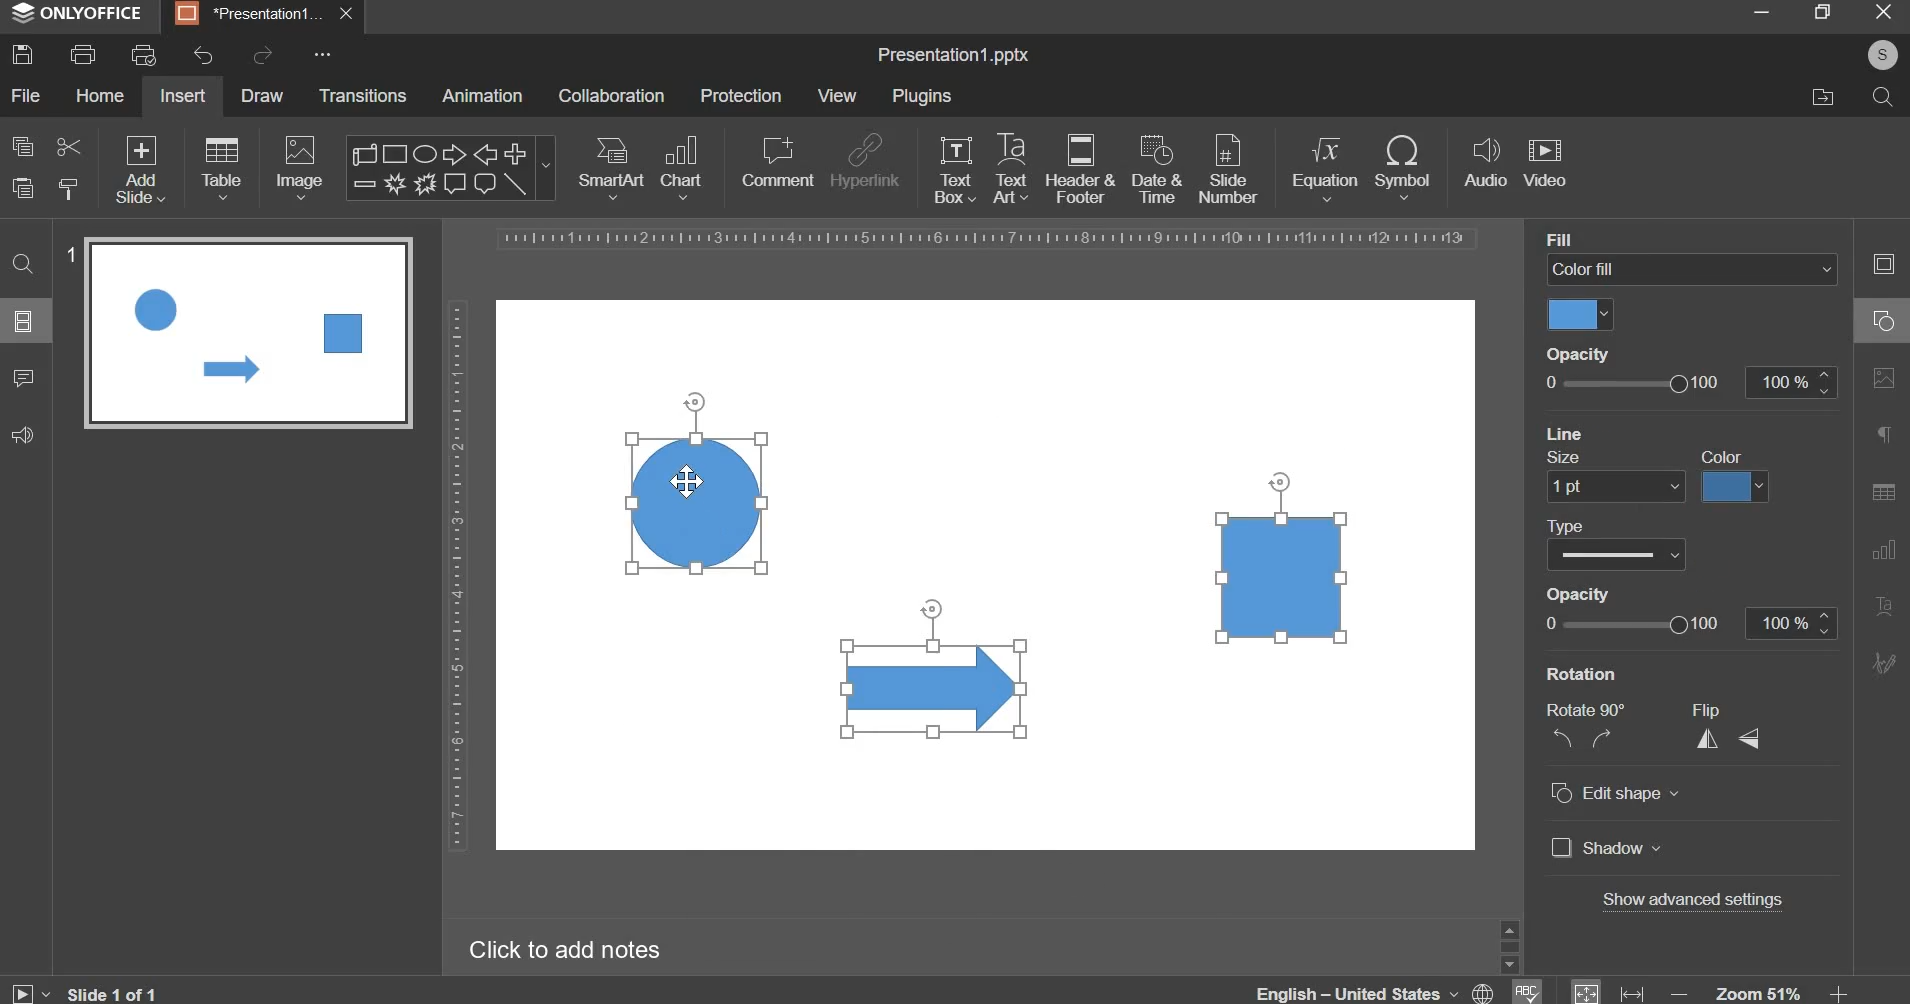 The width and height of the screenshot is (1910, 1004). I want to click on text art, so click(1011, 168).